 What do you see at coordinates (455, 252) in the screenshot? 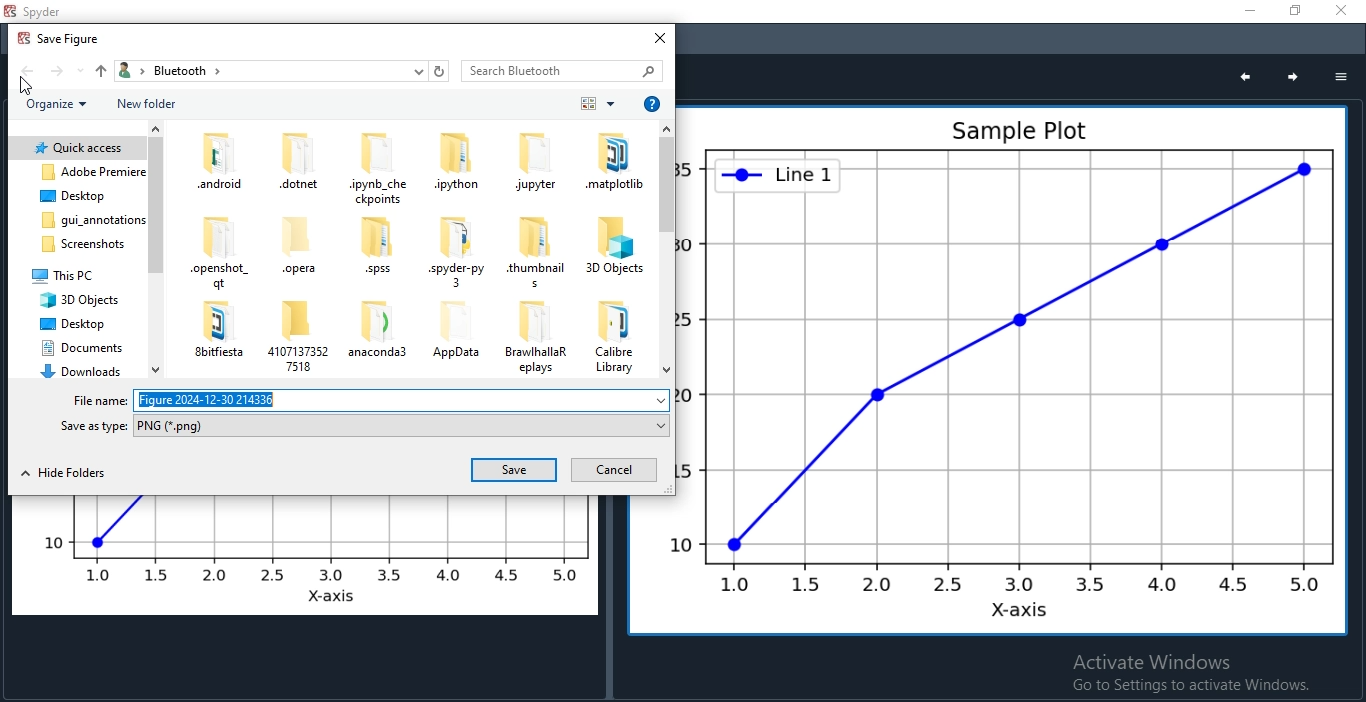
I see `files` at bounding box center [455, 252].